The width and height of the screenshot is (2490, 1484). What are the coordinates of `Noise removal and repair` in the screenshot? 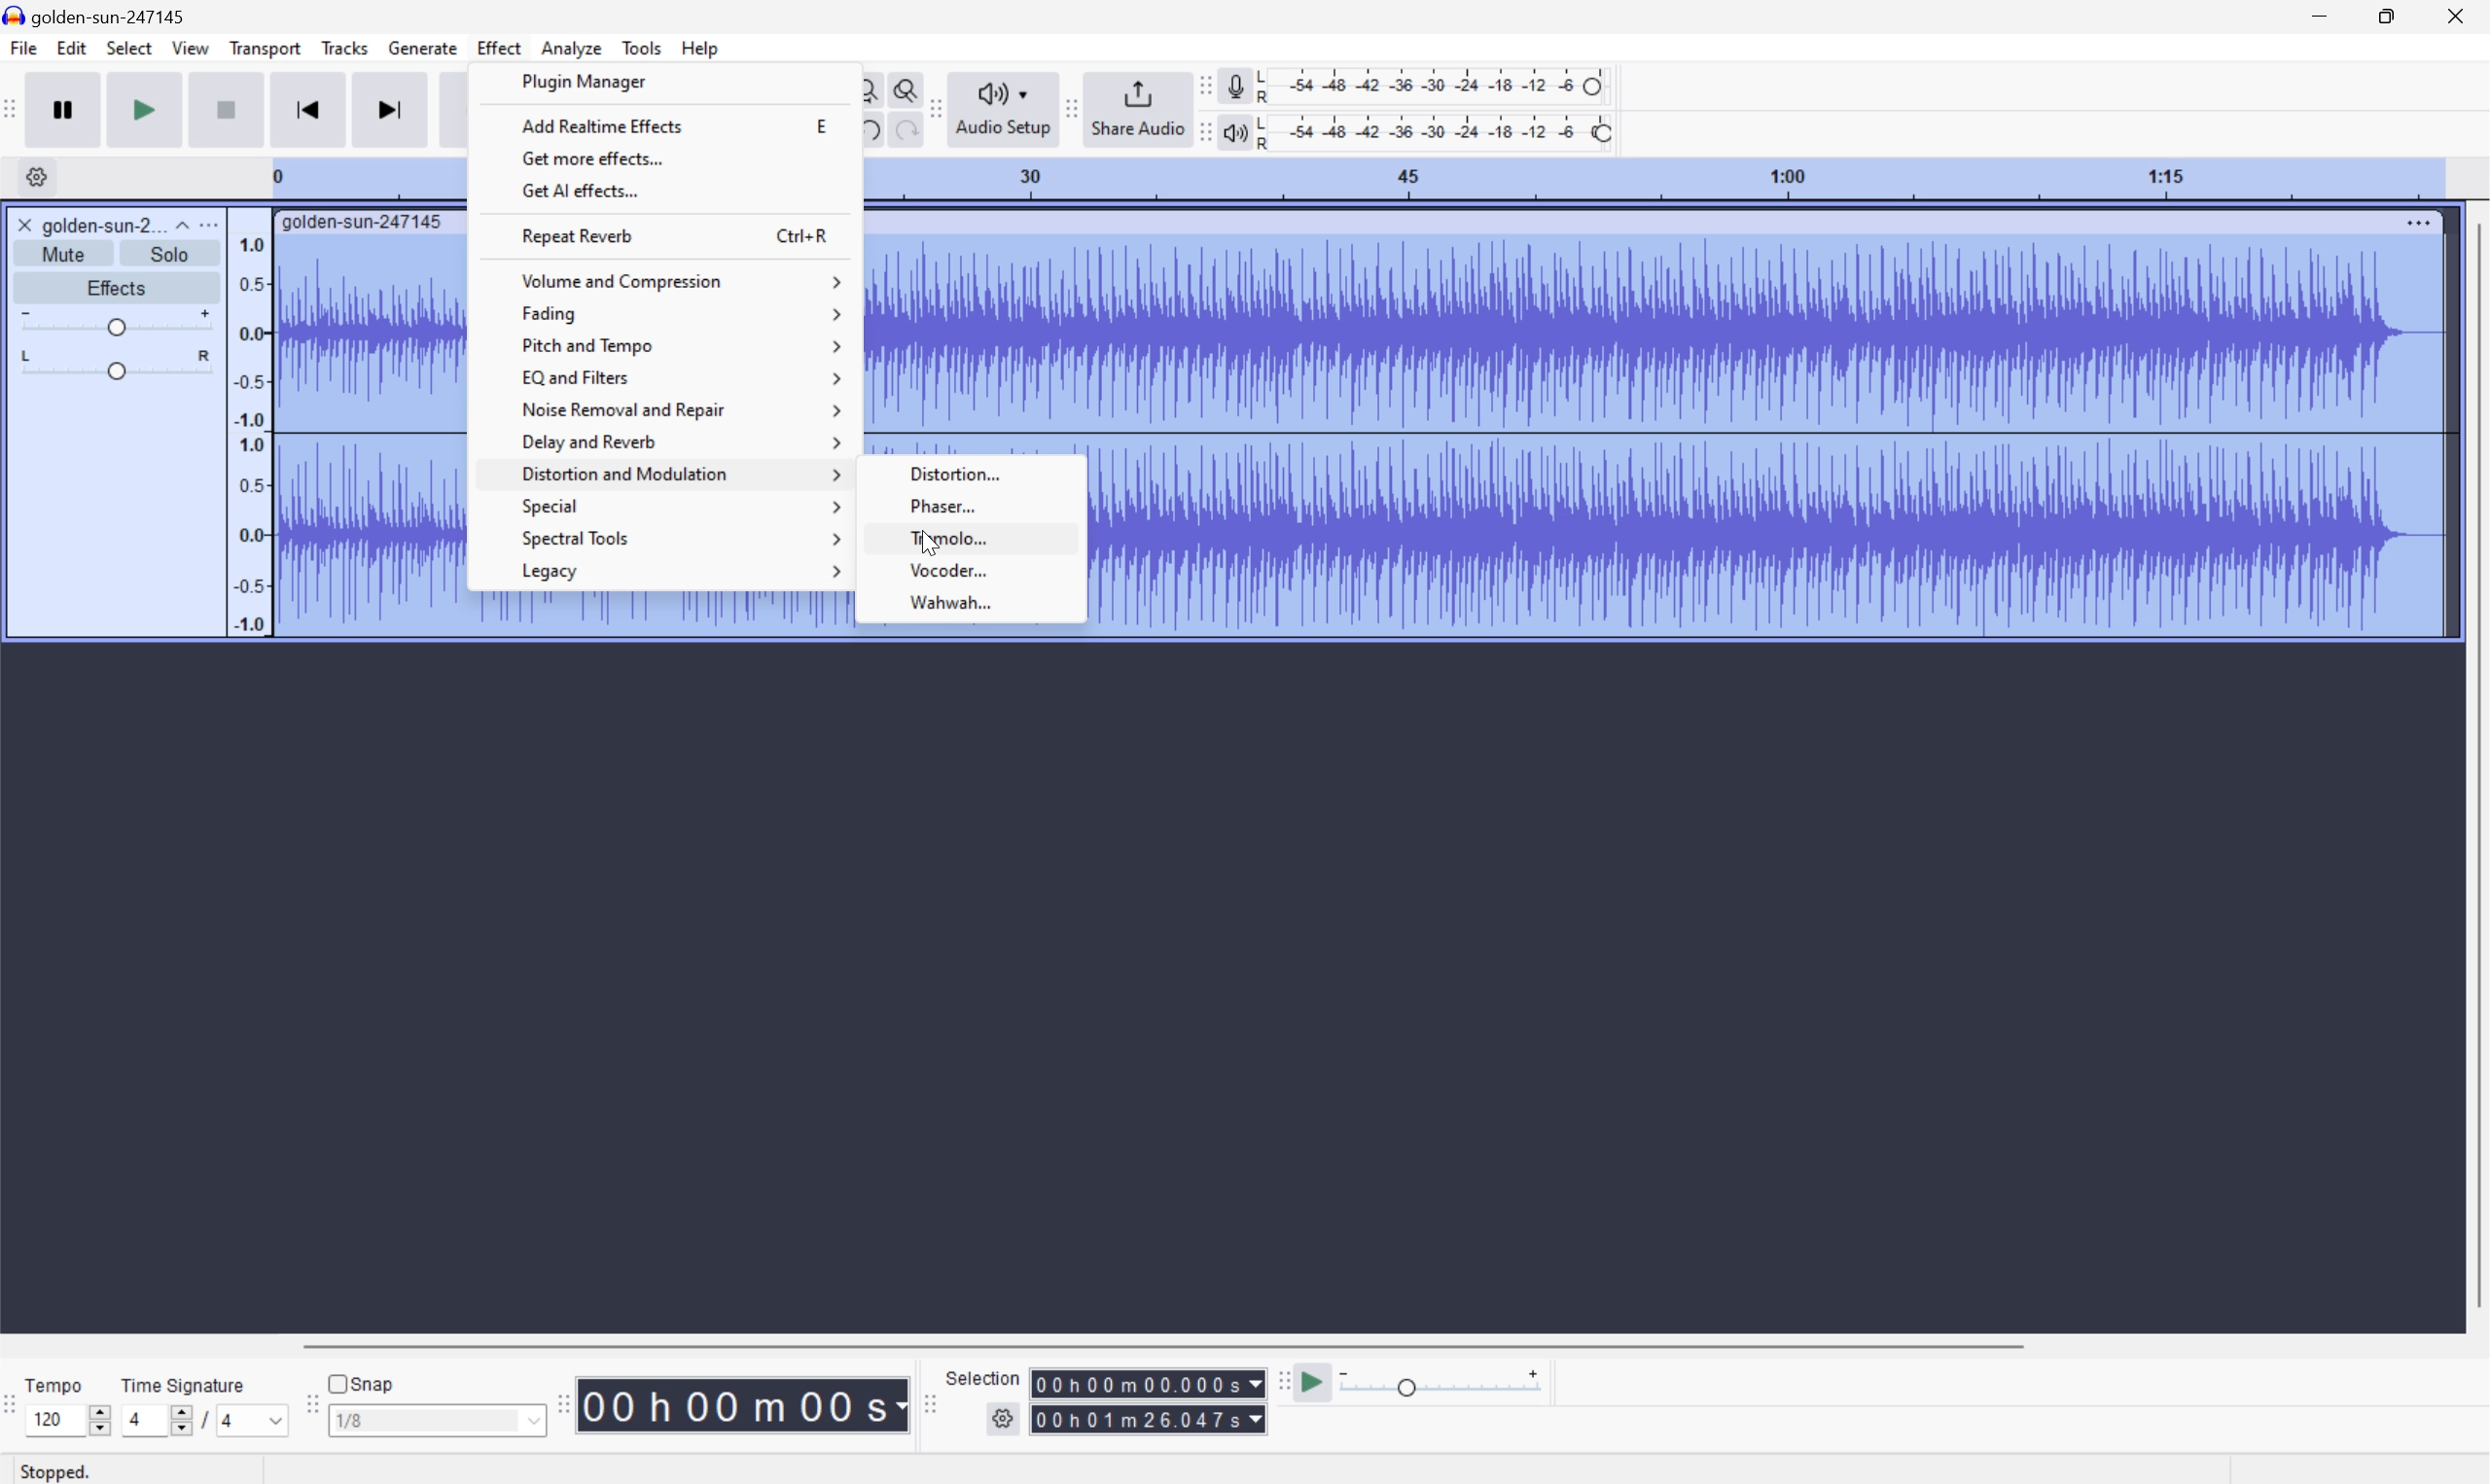 It's located at (682, 410).